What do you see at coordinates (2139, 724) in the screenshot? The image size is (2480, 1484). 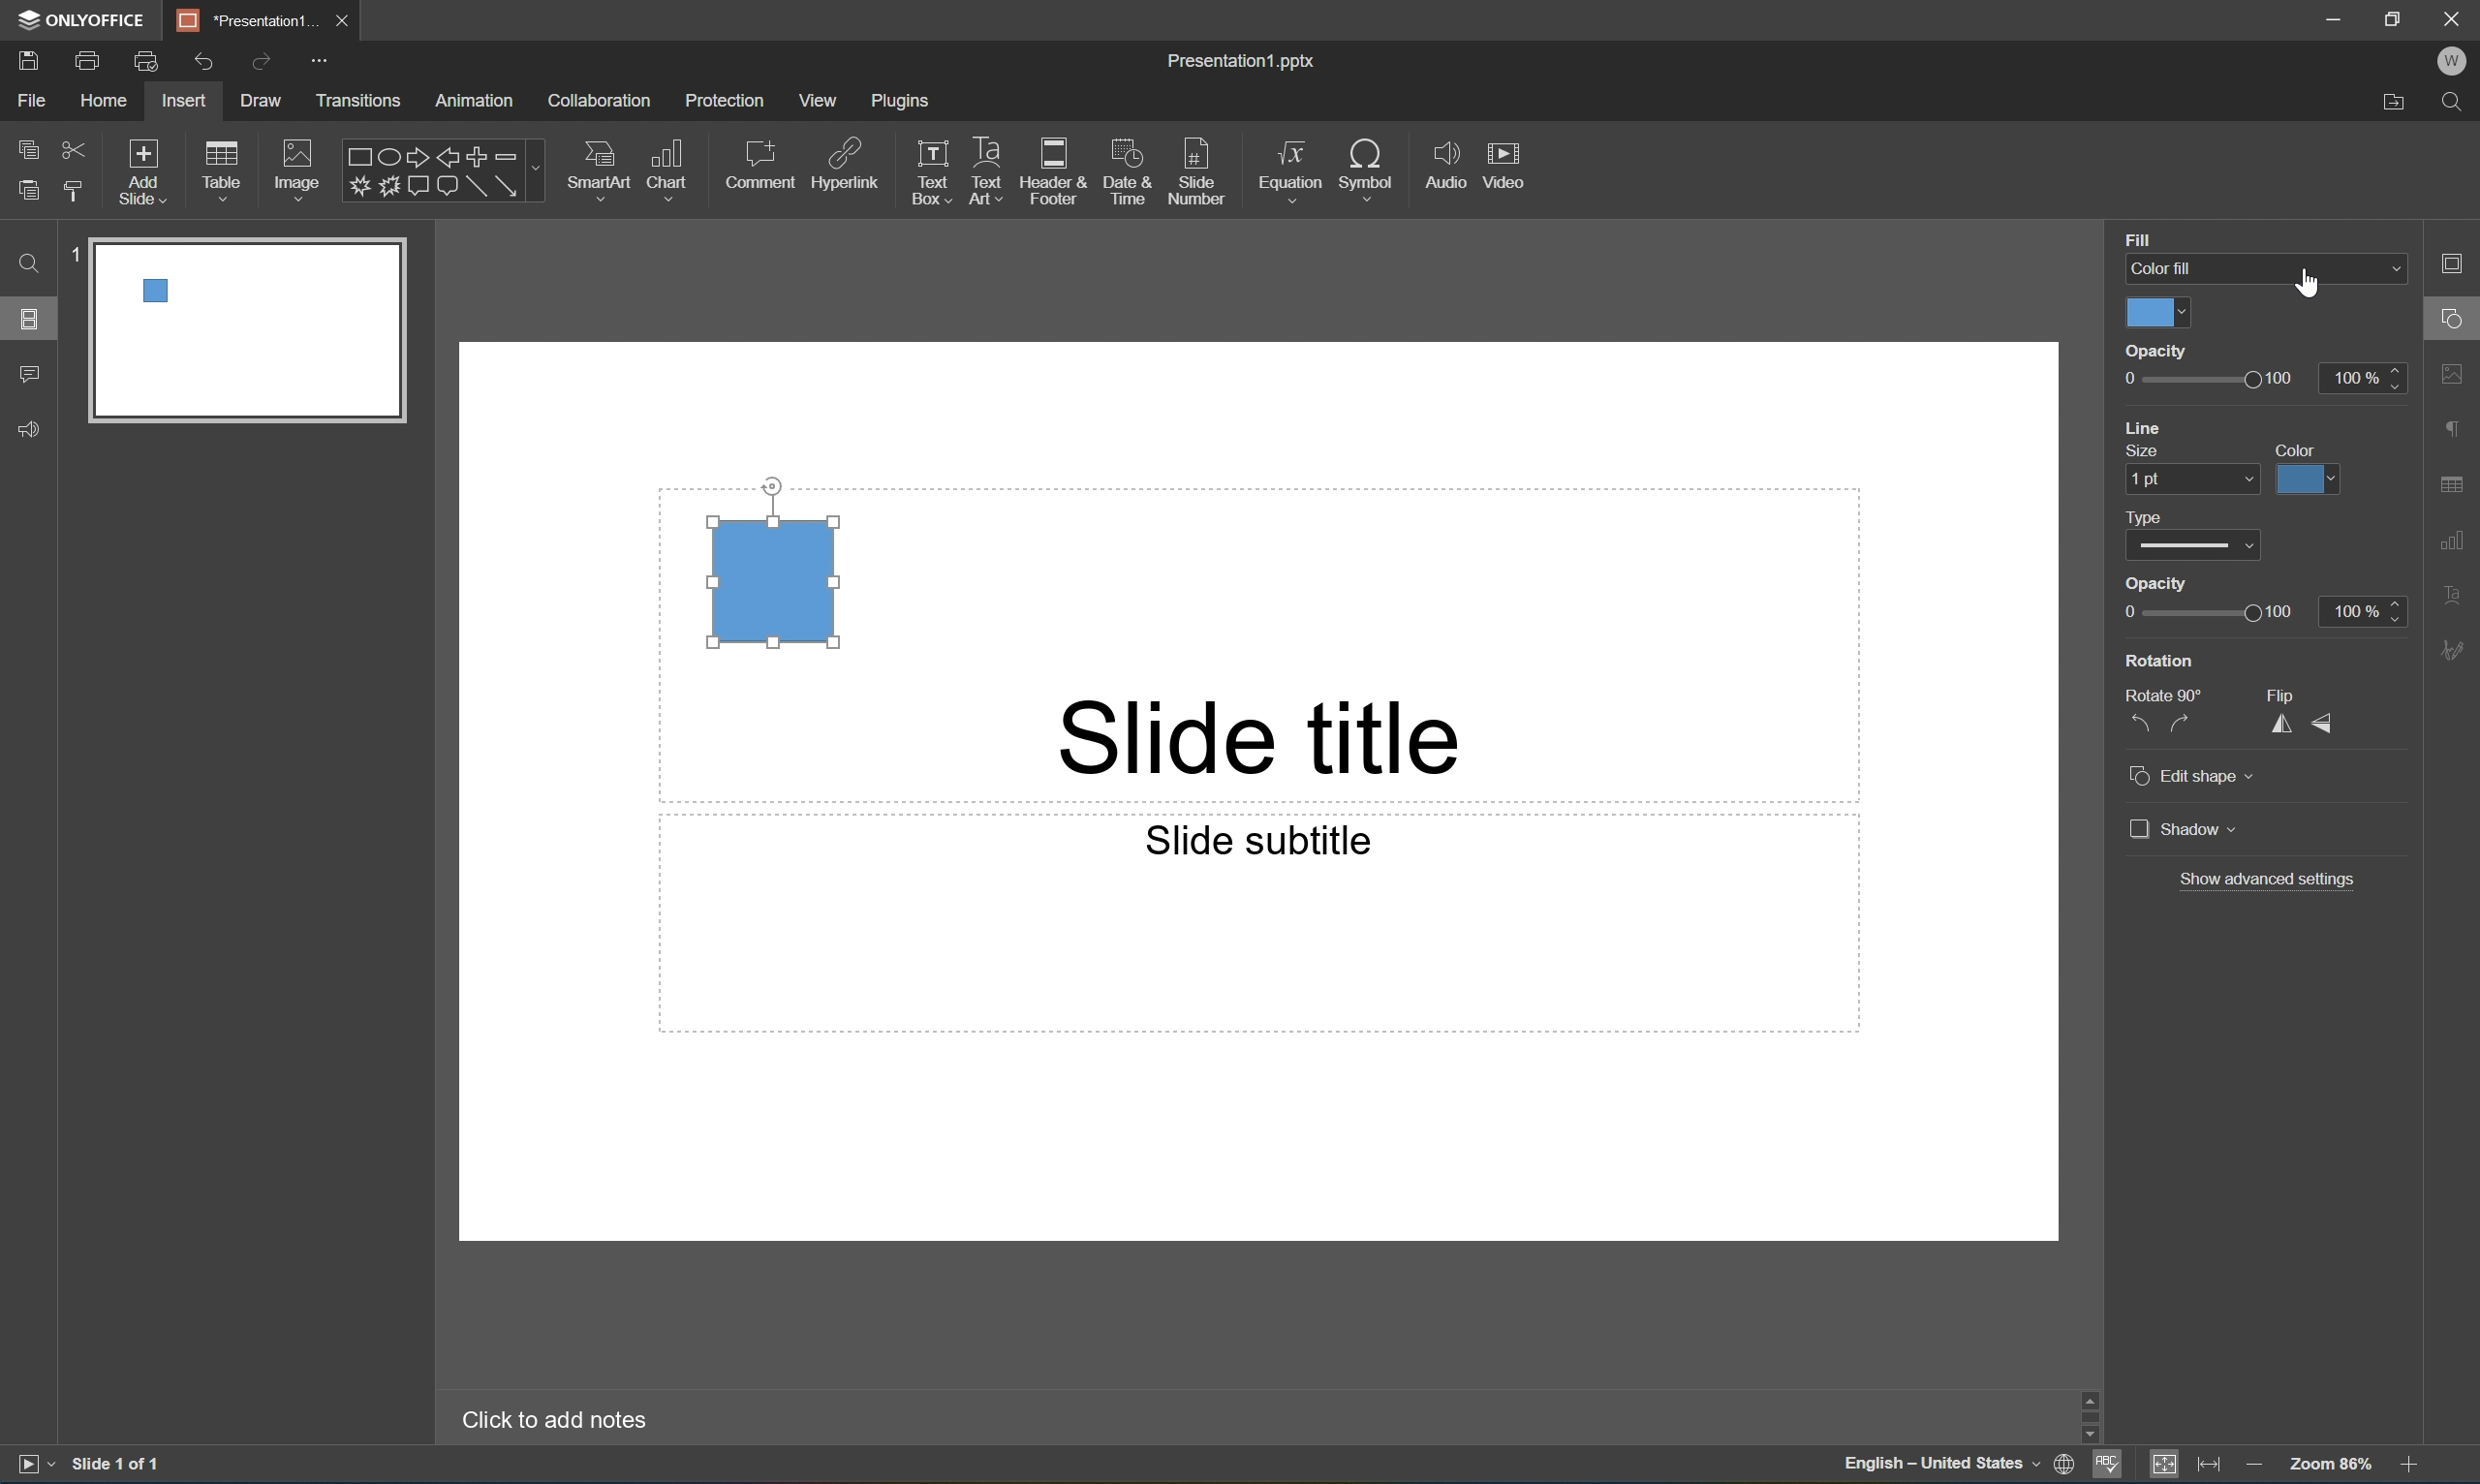 I see `Rotate 90° counterclockwise` at bounding box center [2139, 724].